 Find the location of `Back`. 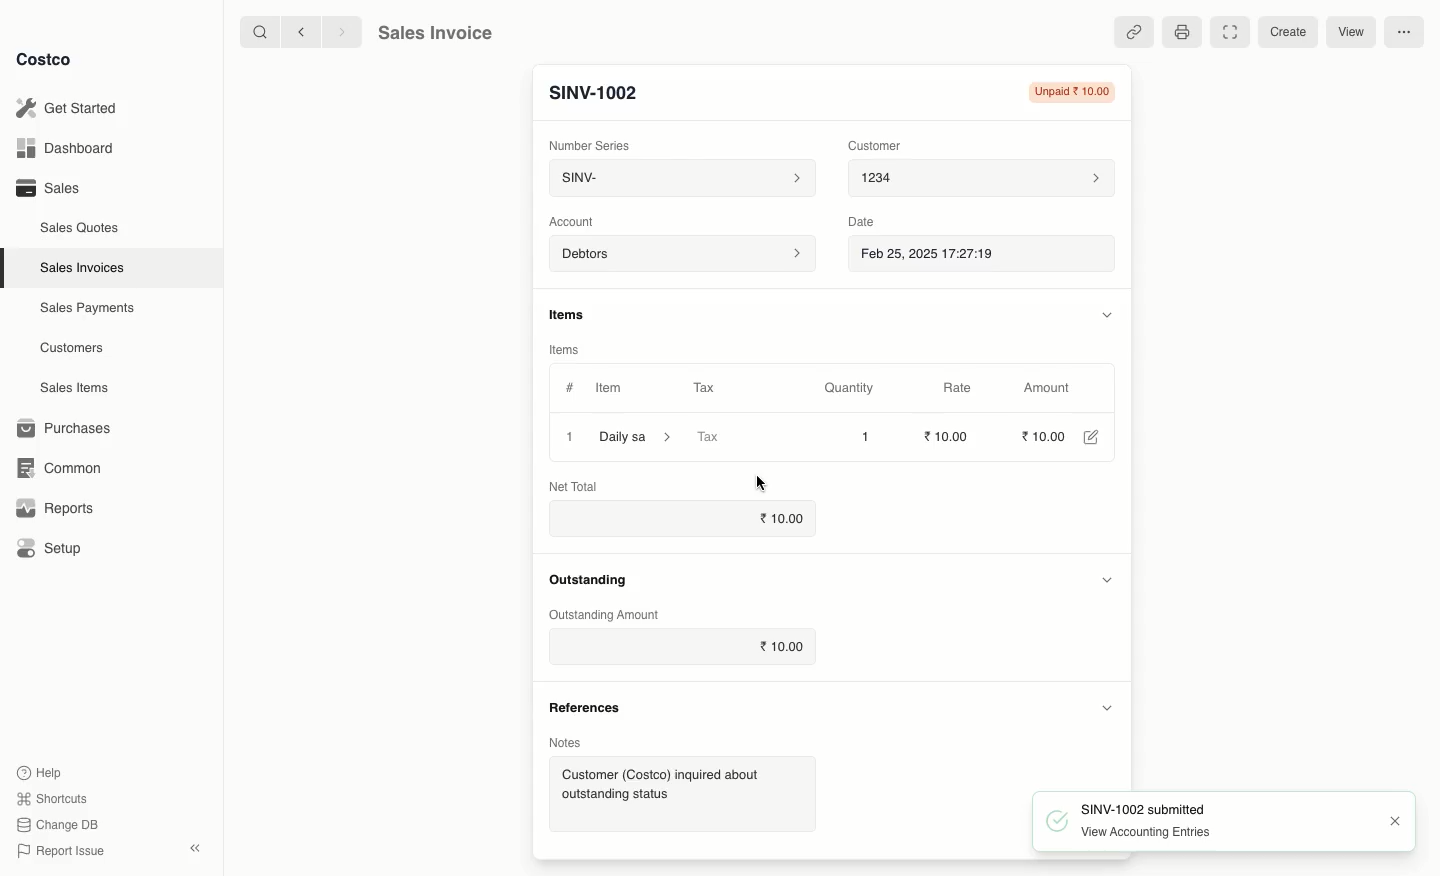

Back is located at coordinates (296, 34).